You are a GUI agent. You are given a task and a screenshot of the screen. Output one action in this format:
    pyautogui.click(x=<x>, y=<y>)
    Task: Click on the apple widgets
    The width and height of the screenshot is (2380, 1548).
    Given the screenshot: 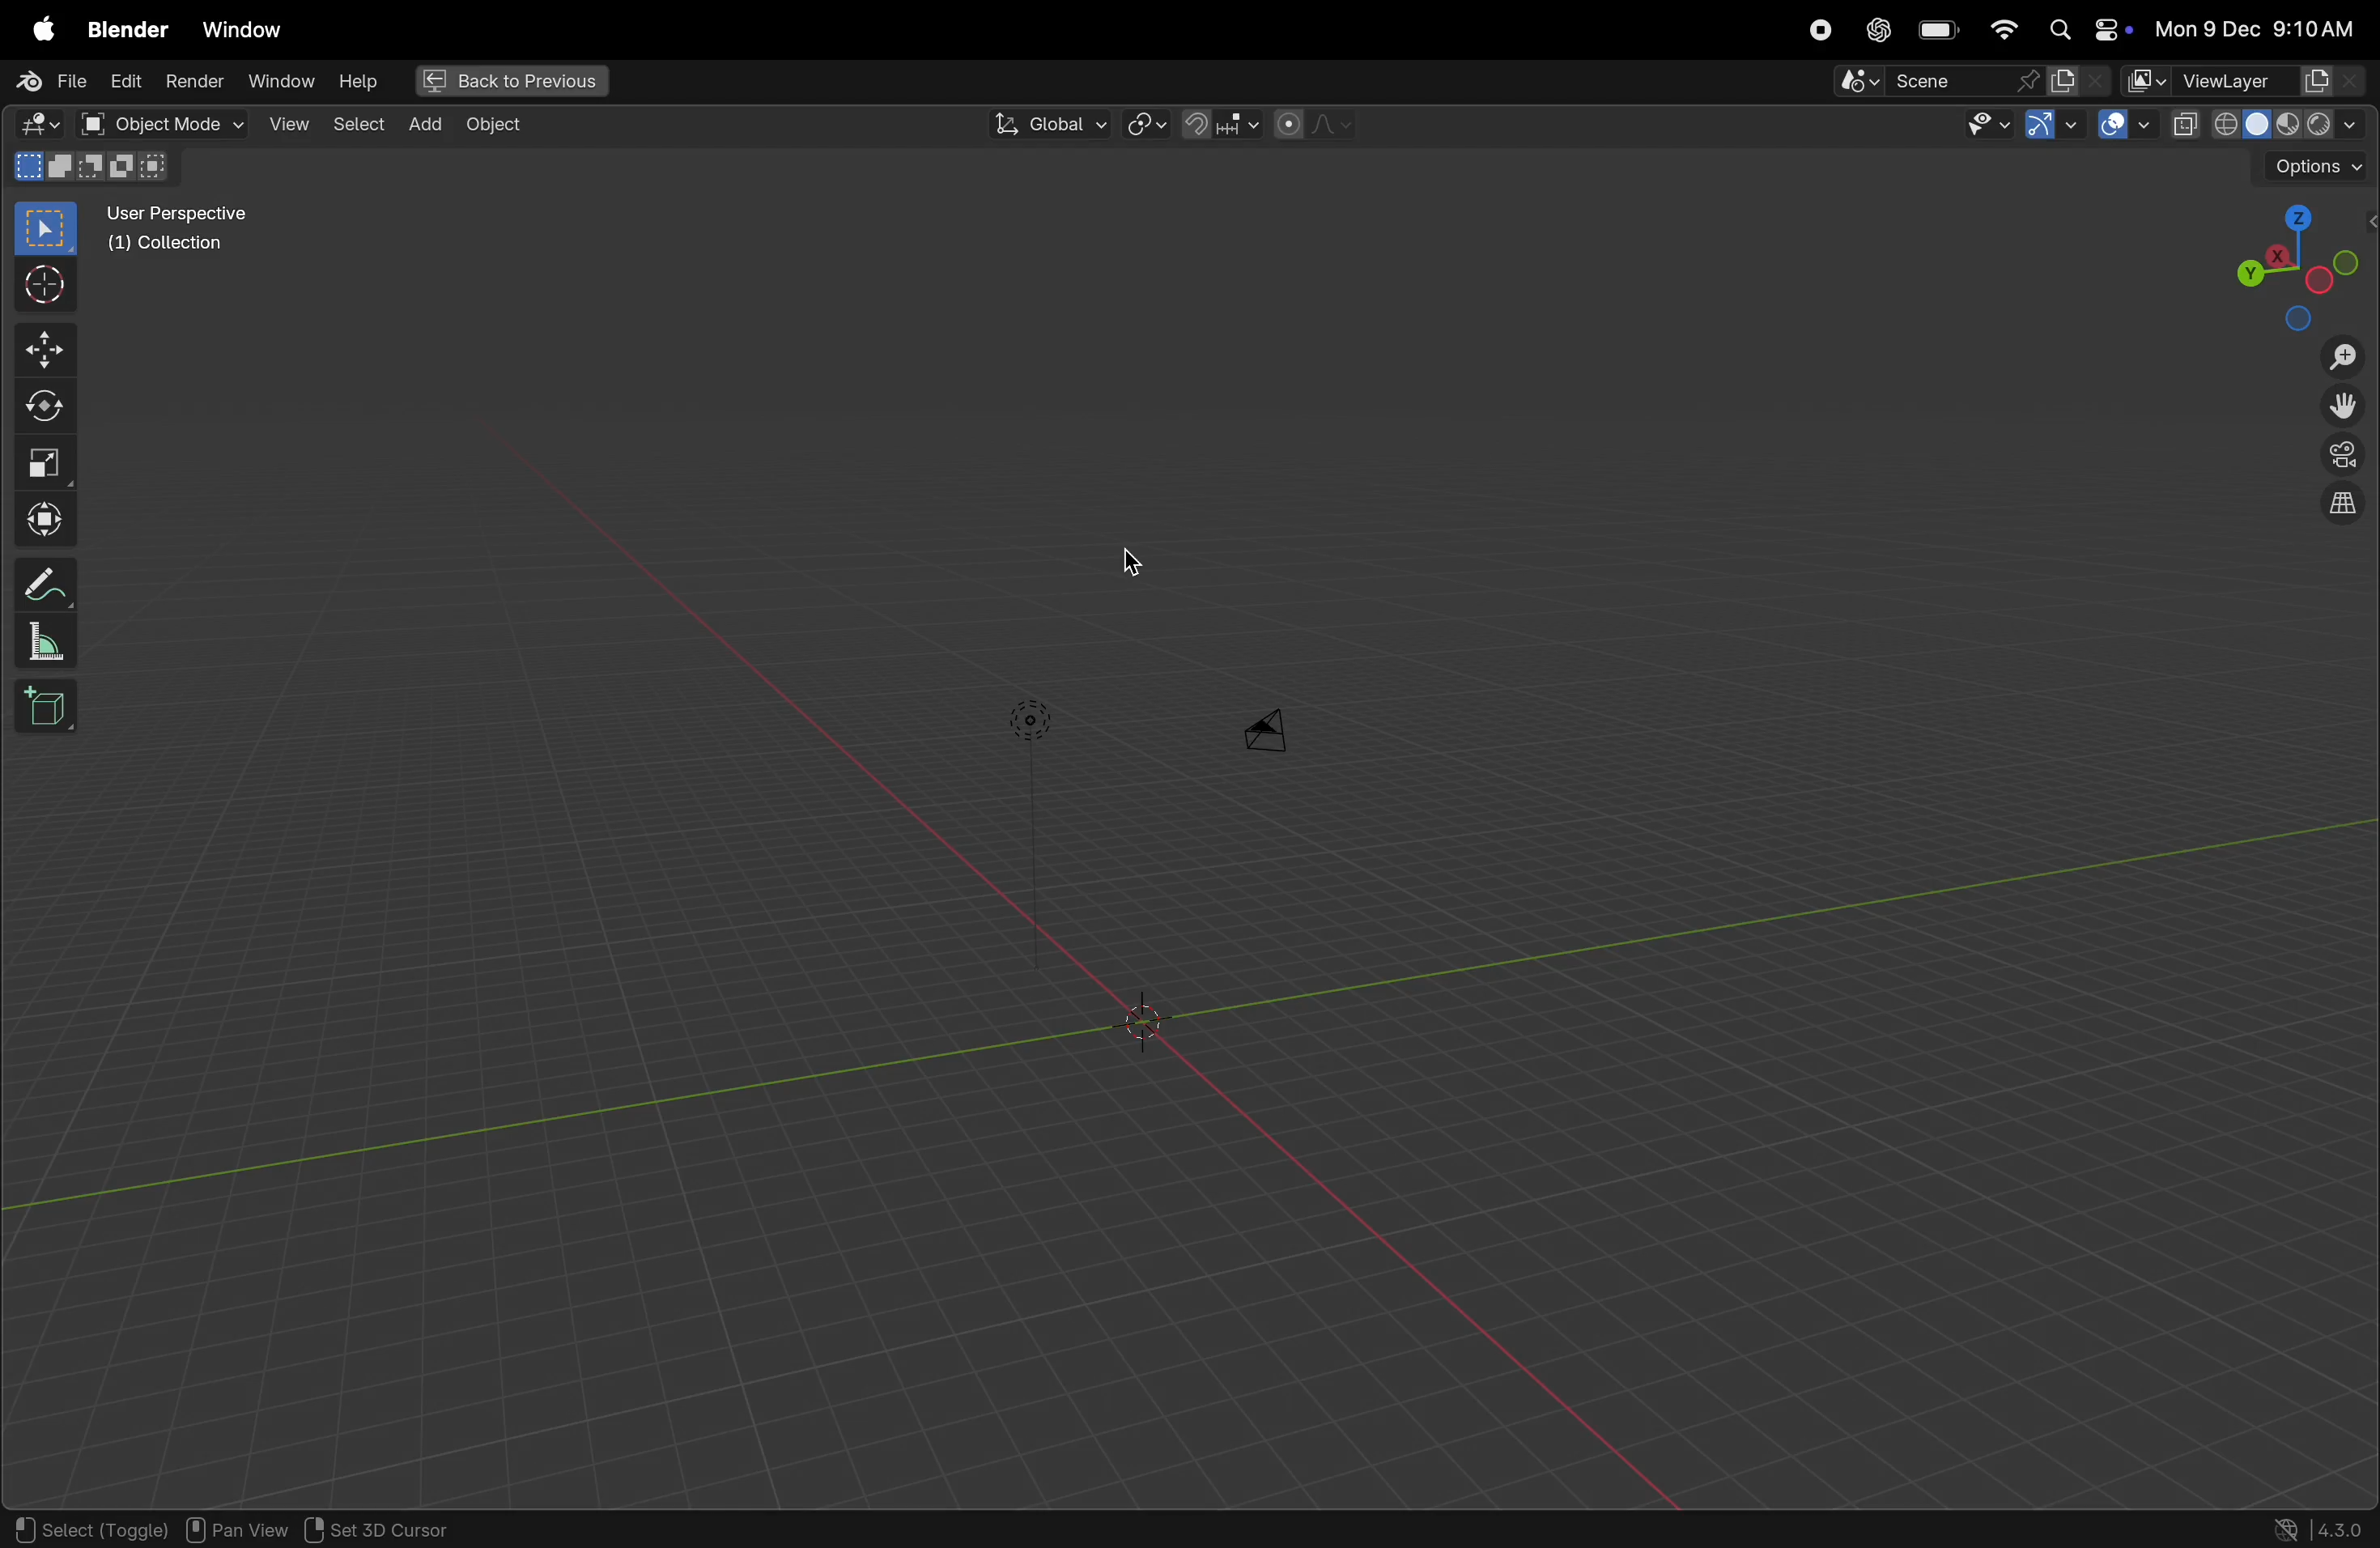 What is the action you would take?
    pyautogui.click(x=2086, y=31)
    